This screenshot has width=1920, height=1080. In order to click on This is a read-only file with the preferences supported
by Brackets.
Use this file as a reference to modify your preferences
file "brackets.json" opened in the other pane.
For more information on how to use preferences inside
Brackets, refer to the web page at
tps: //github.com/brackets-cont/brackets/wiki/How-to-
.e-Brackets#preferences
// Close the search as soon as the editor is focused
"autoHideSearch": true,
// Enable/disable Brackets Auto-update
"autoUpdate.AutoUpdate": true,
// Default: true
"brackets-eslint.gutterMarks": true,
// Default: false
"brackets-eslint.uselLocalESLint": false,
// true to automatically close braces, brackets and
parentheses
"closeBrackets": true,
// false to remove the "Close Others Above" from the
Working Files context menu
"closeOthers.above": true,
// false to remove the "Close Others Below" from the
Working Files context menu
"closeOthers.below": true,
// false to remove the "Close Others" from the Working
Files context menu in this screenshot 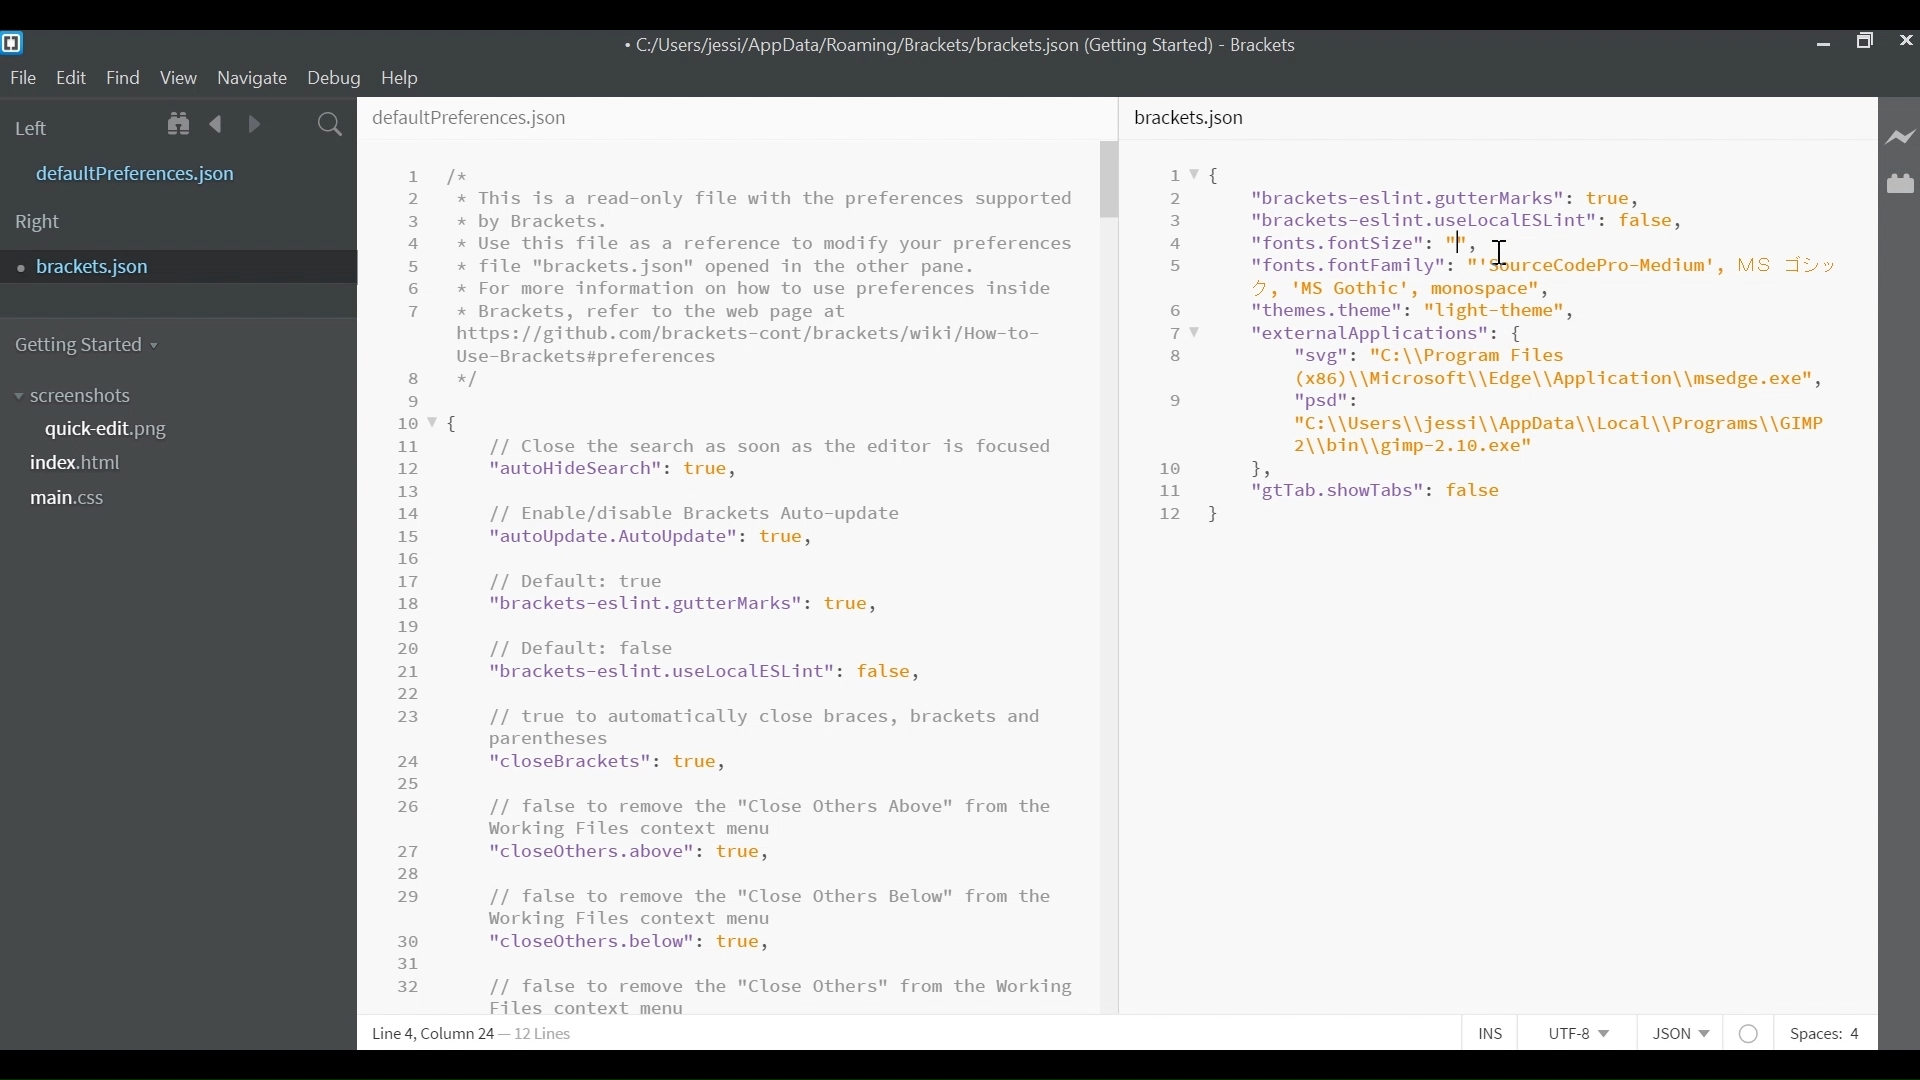, I will do `click(765, 590)`.